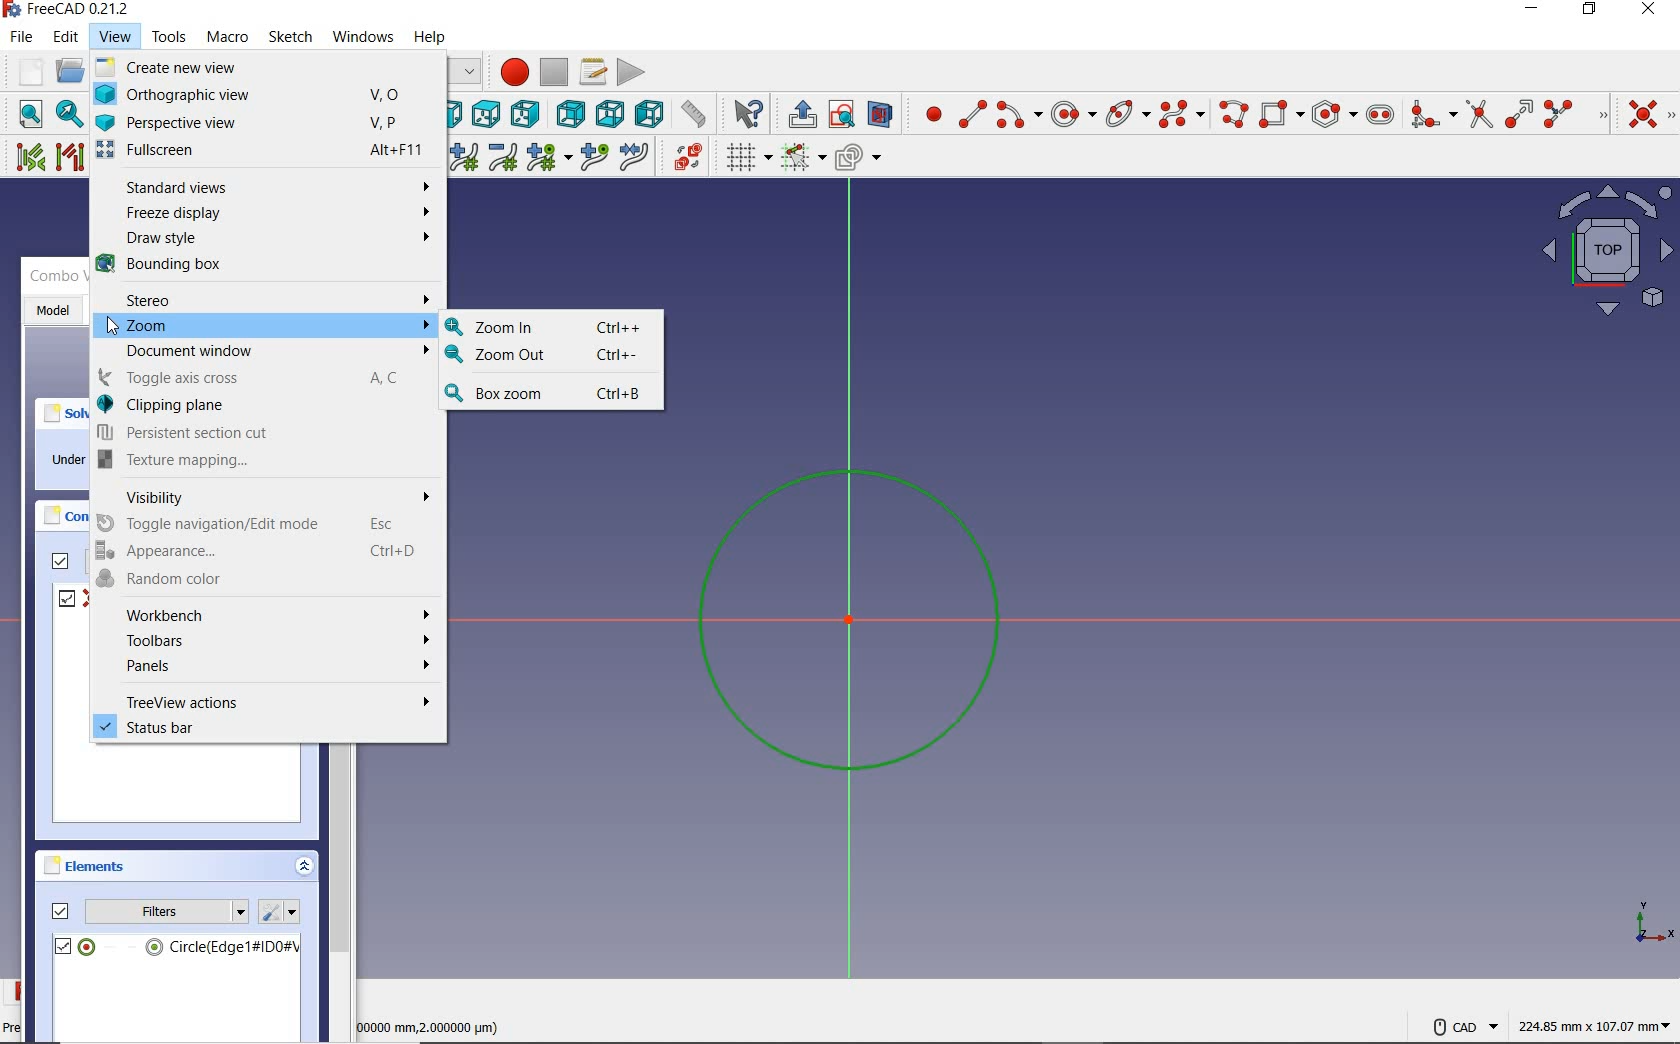  Describe the element at coordinates (70, 597) in the screenshot. I see `constrain1` at that location.